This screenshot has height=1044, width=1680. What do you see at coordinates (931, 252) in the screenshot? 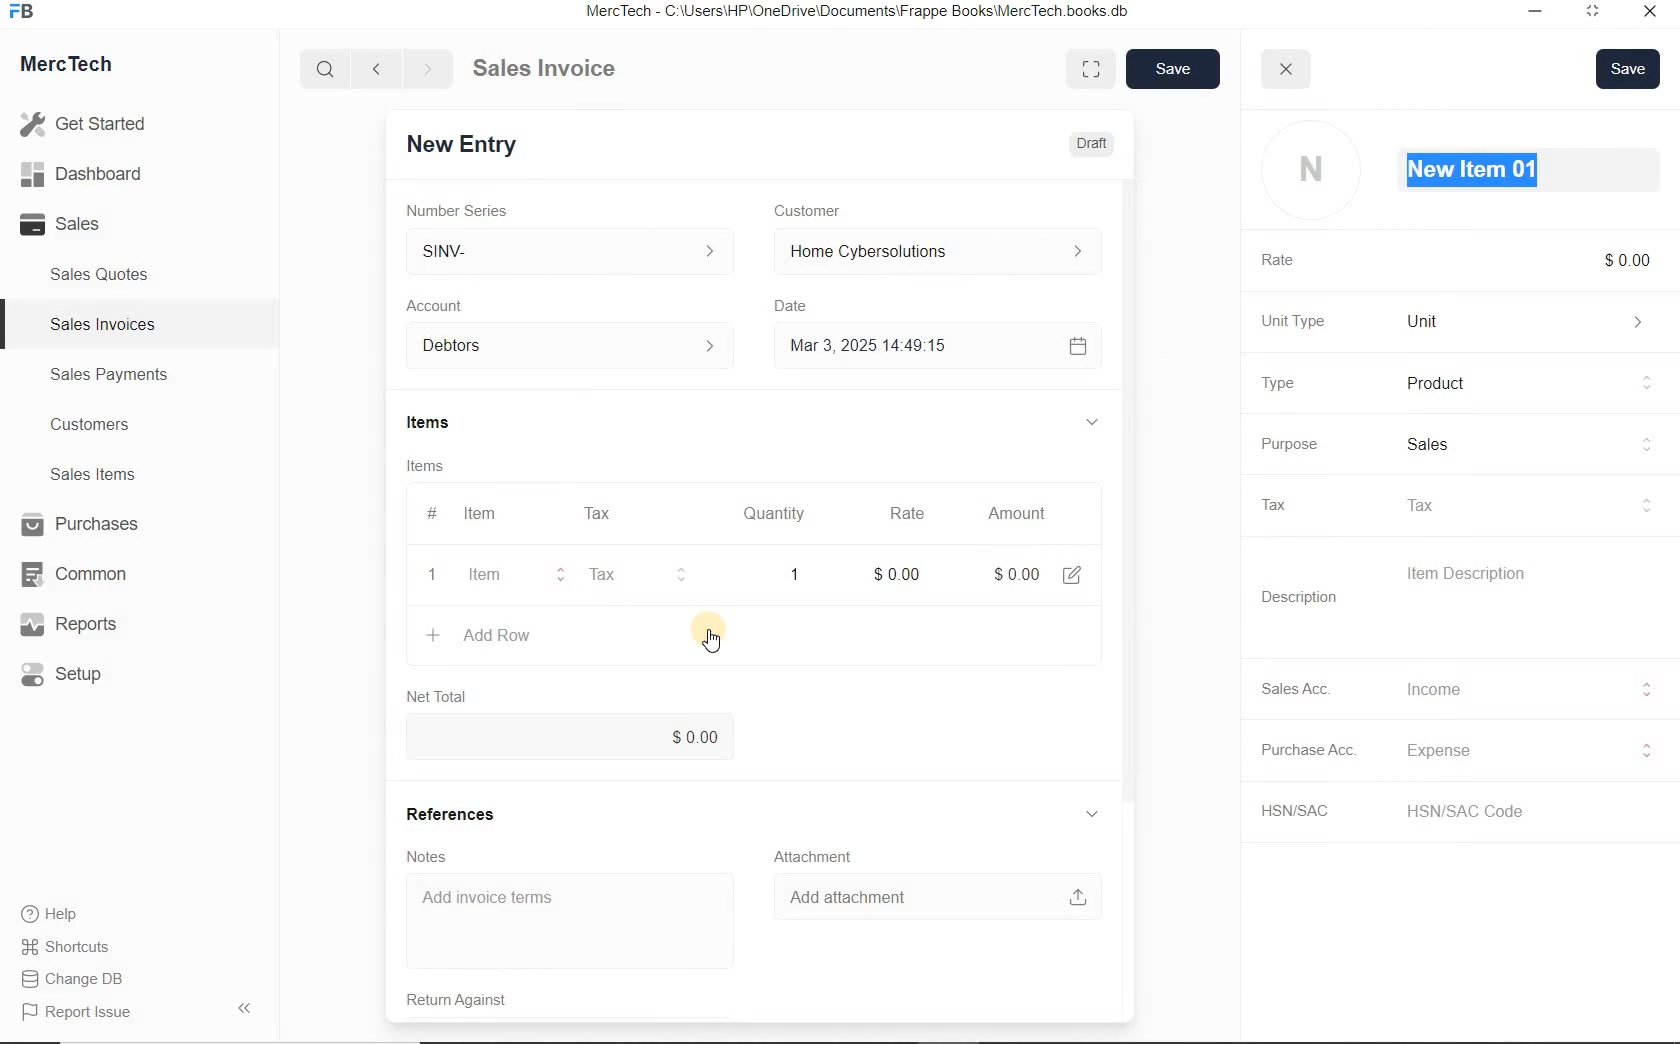
I see `Home Cyber Solutions` at bounding box center [931, 252].